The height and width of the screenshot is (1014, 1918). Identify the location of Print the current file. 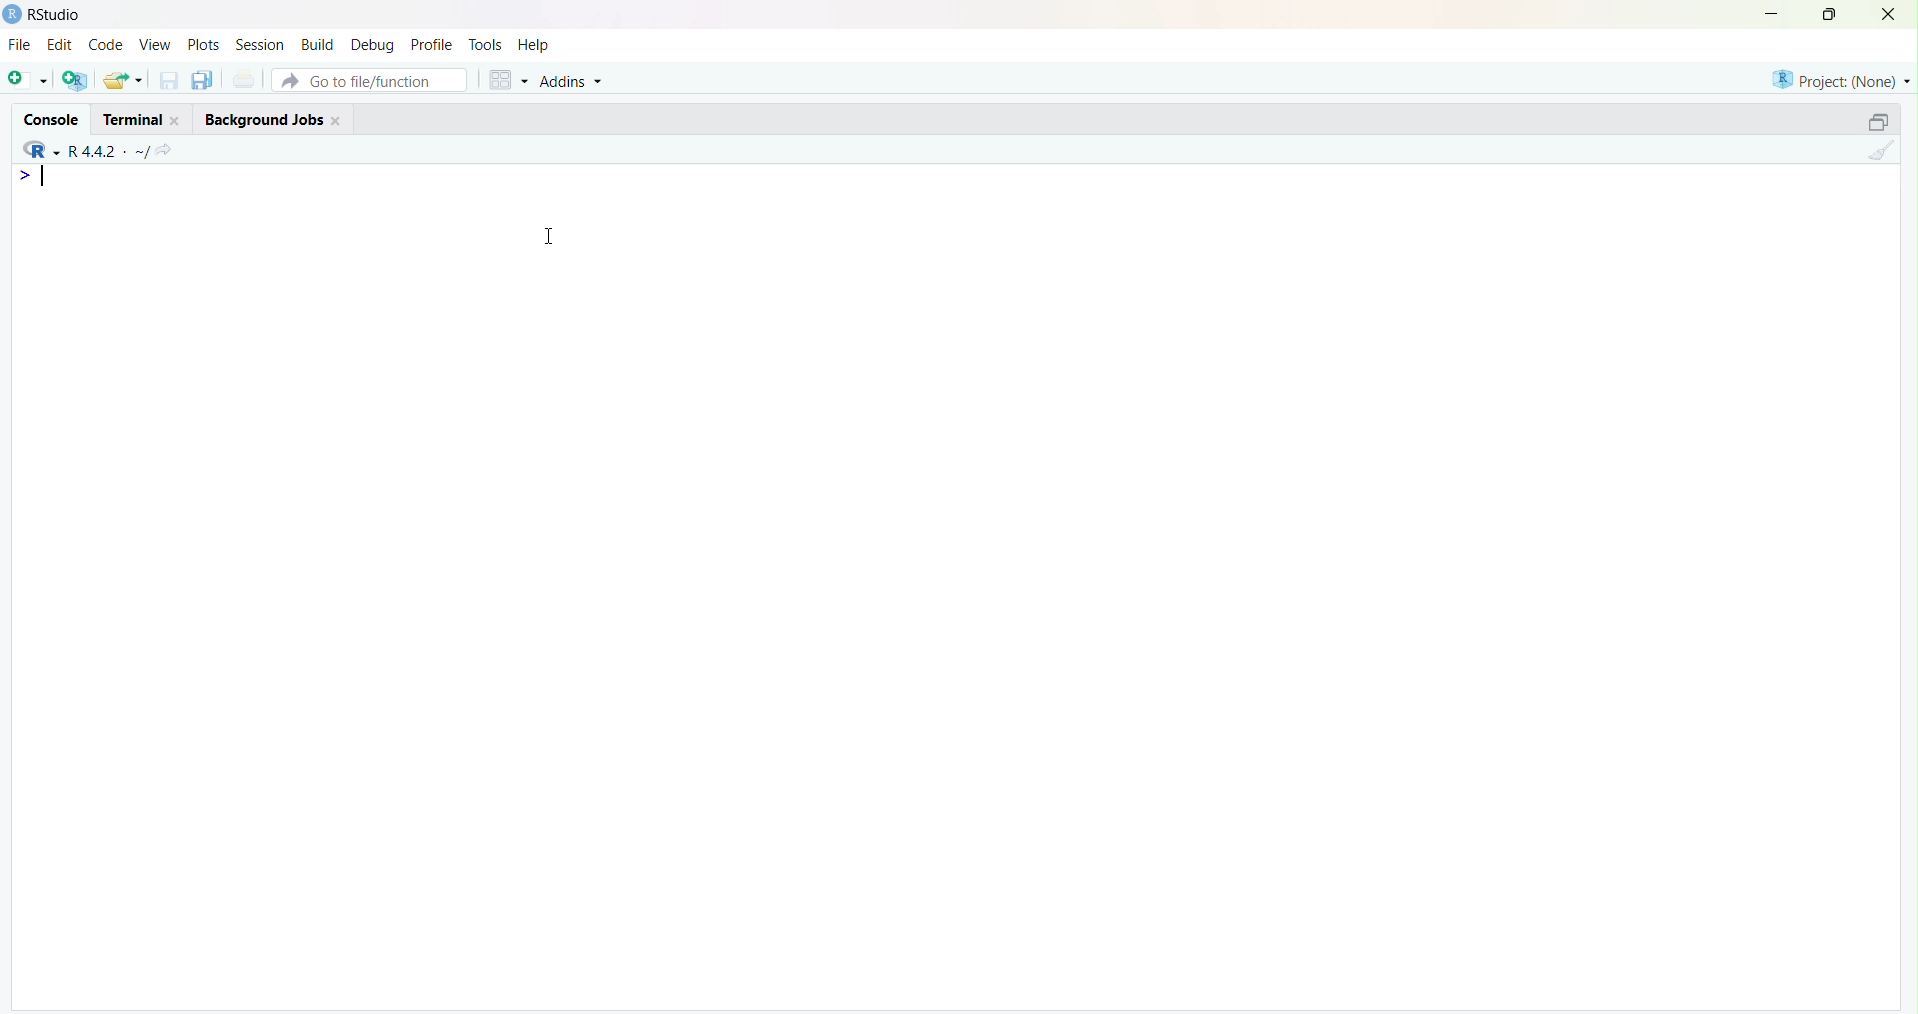
(244, 81).